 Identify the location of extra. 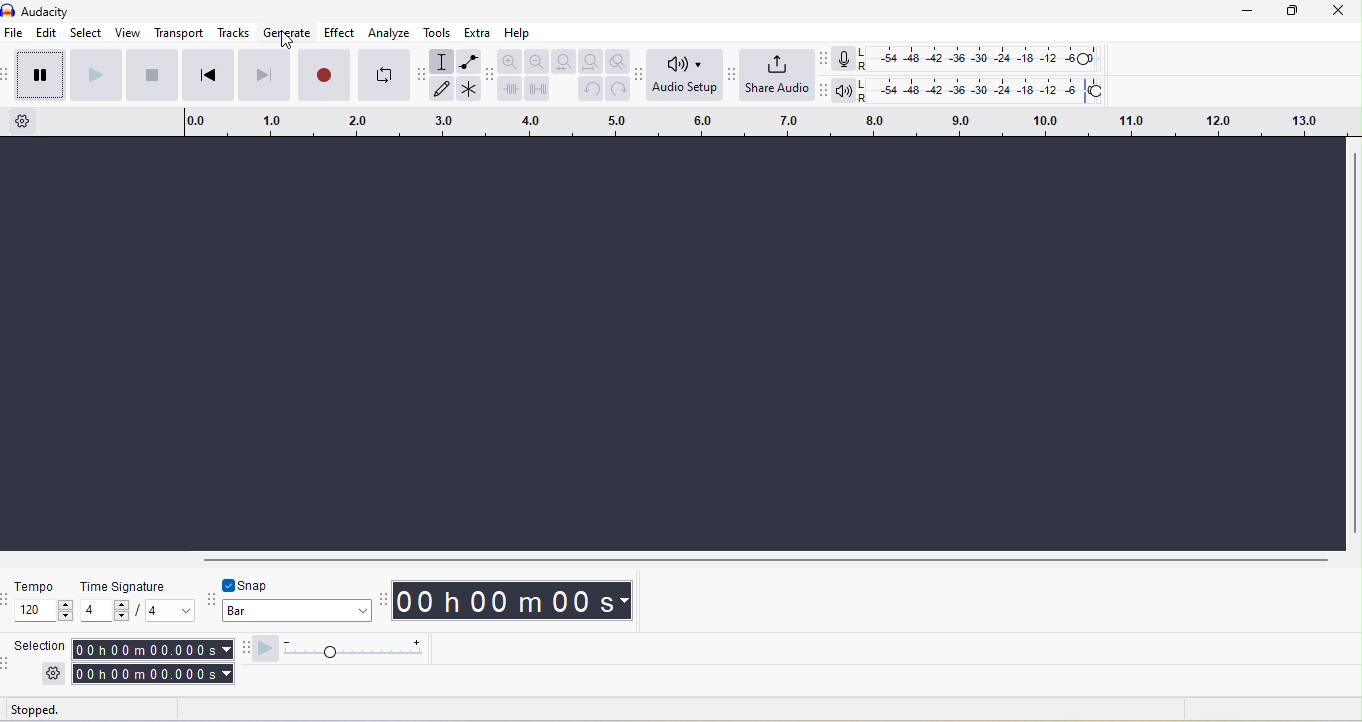
(476, 32).